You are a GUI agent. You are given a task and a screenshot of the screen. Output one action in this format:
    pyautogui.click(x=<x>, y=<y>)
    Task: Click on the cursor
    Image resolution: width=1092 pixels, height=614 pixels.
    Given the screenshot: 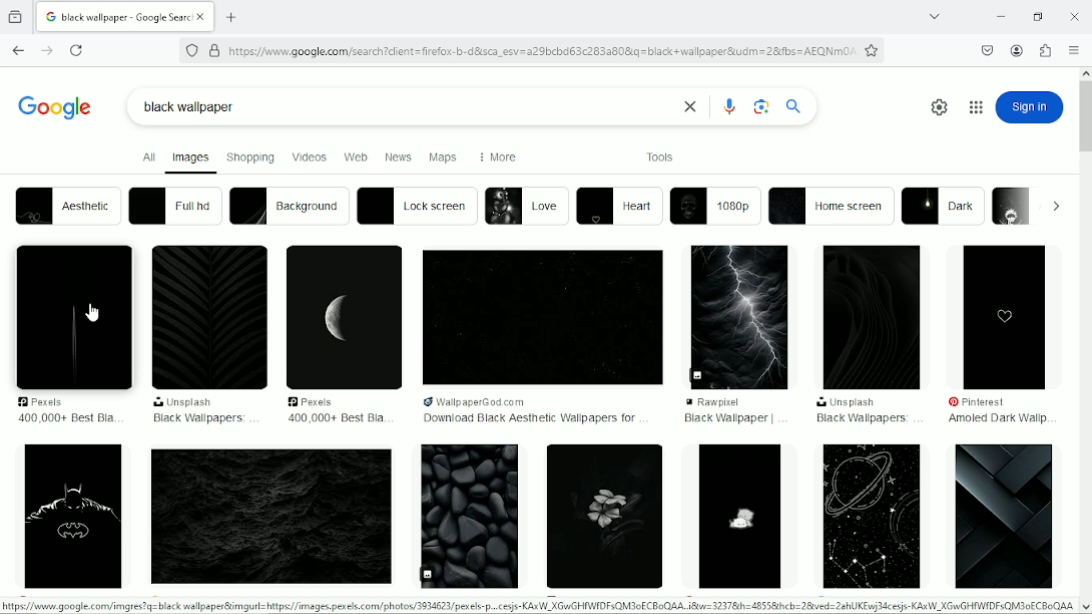 What is the action you would take?
    pyautogui.click(x=92, y=311)
    